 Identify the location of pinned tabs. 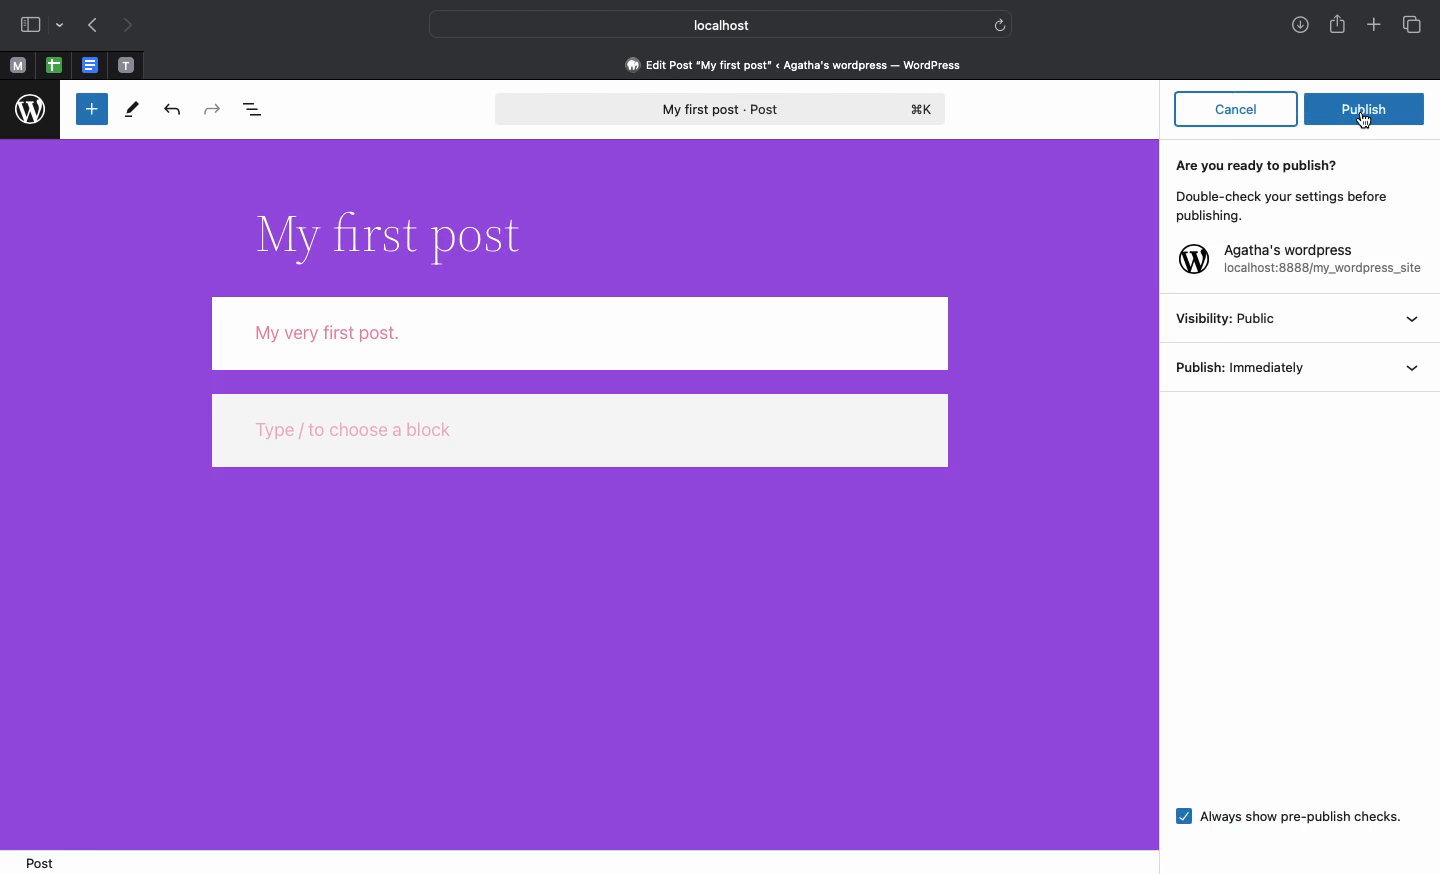
(130, 66).